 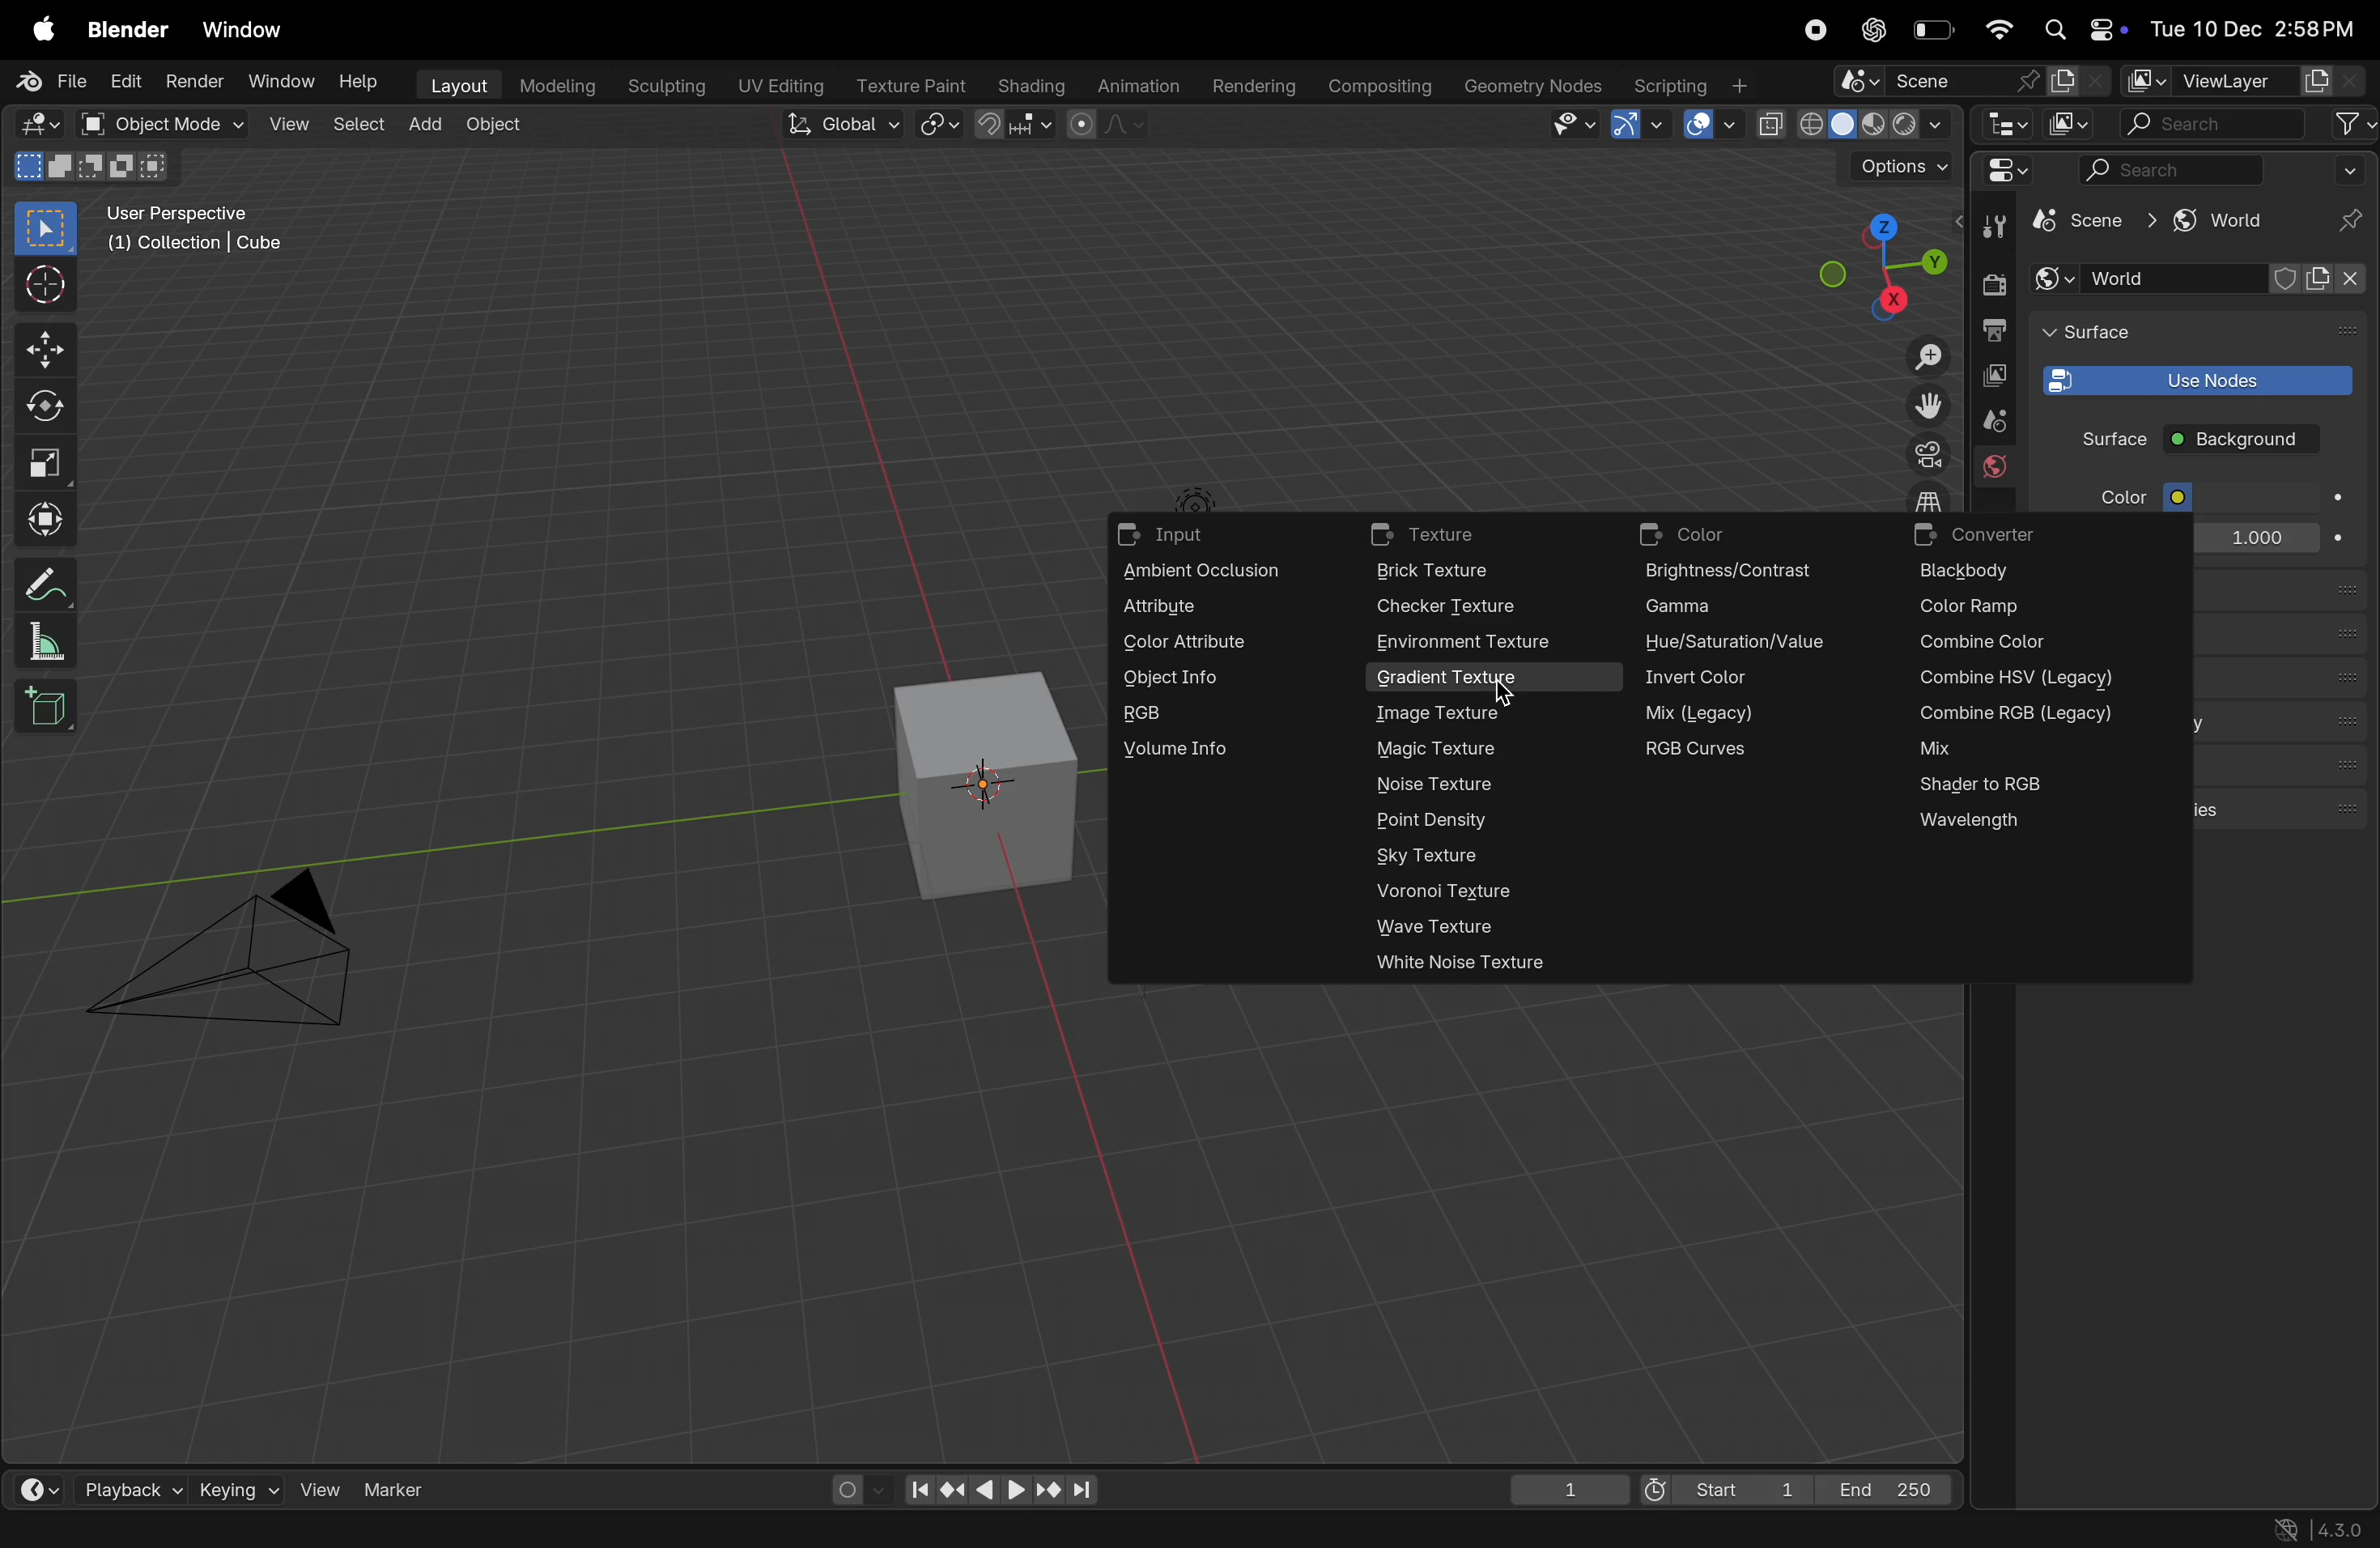 What do you see at coordinates (44, 580) in the screenshot?
I see `annotate` at bounding box center [44, 580].